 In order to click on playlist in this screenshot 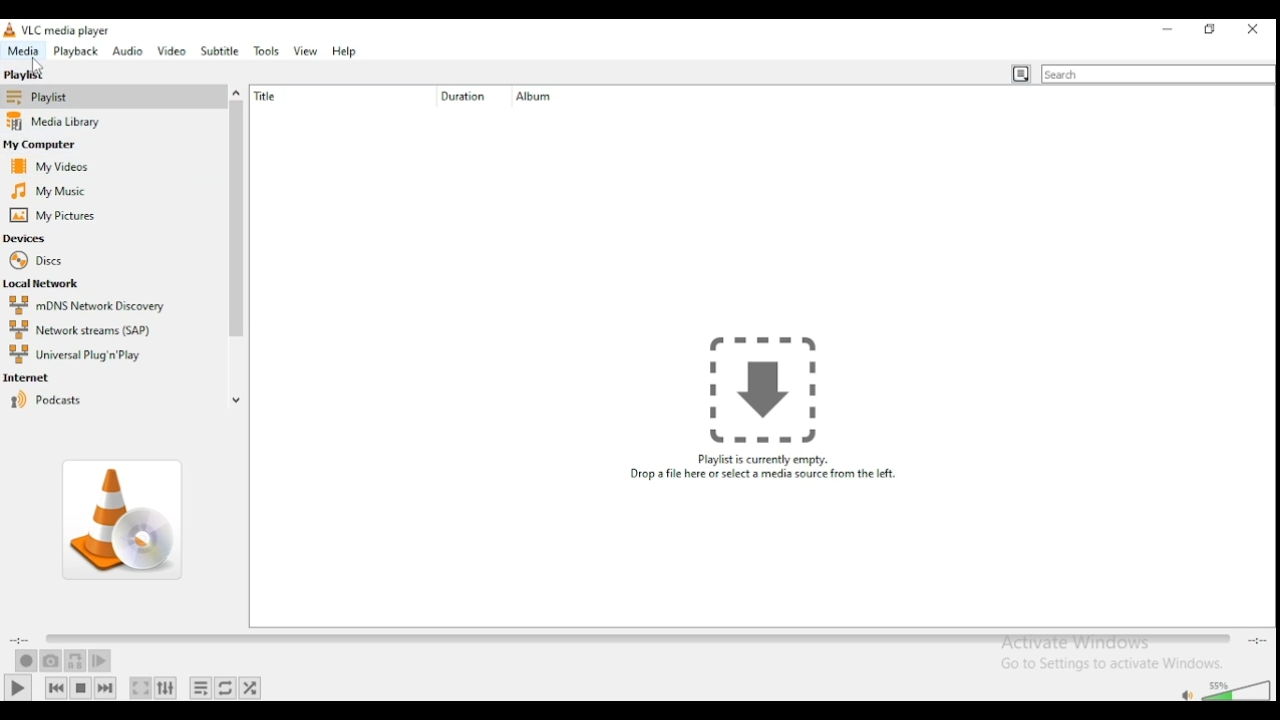, I will do `click(26, 75)`.